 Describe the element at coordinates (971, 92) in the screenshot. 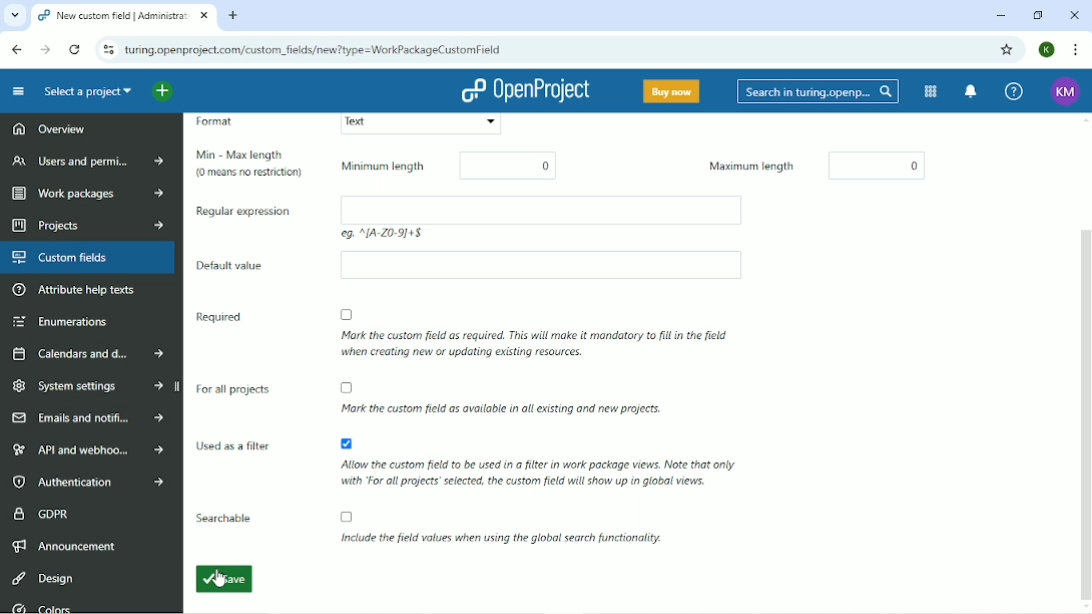

I see `To notification center` at that location.